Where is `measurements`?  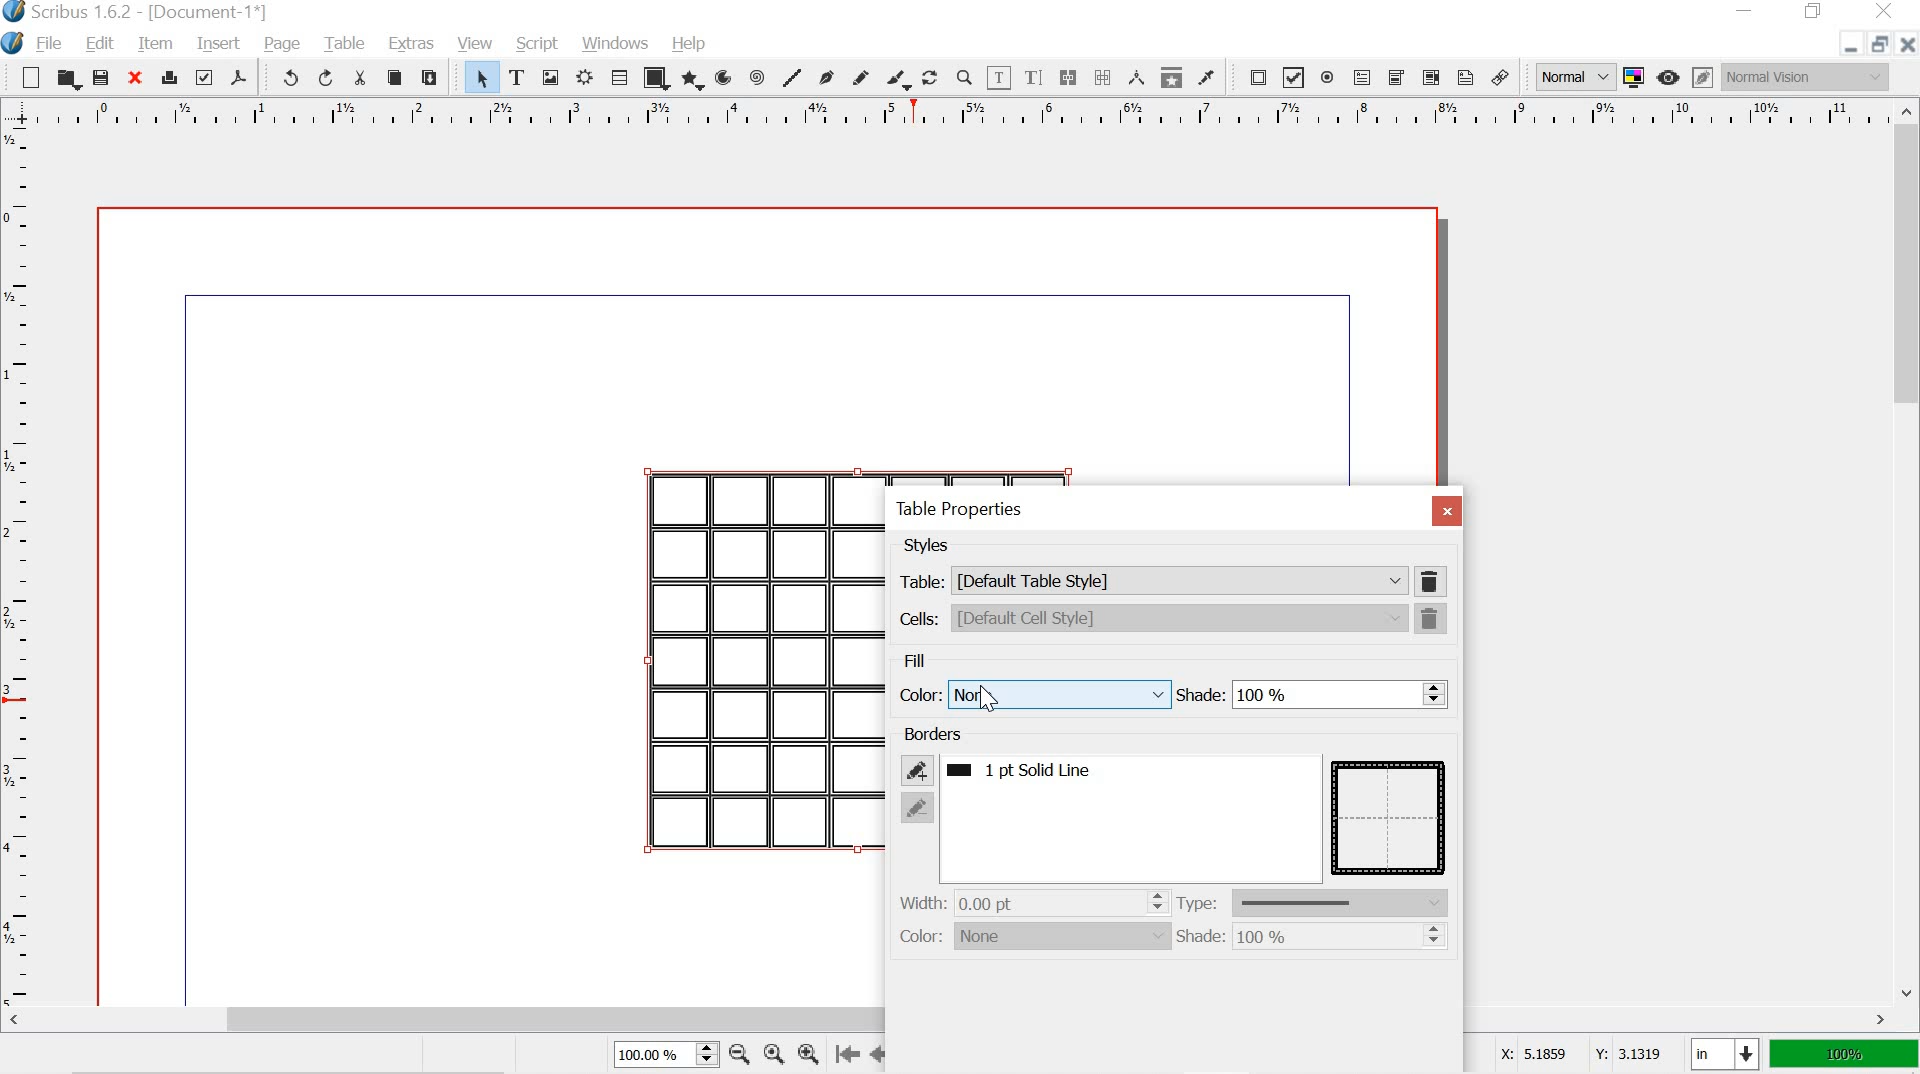
measurements is located at coordinates (1138, 77).